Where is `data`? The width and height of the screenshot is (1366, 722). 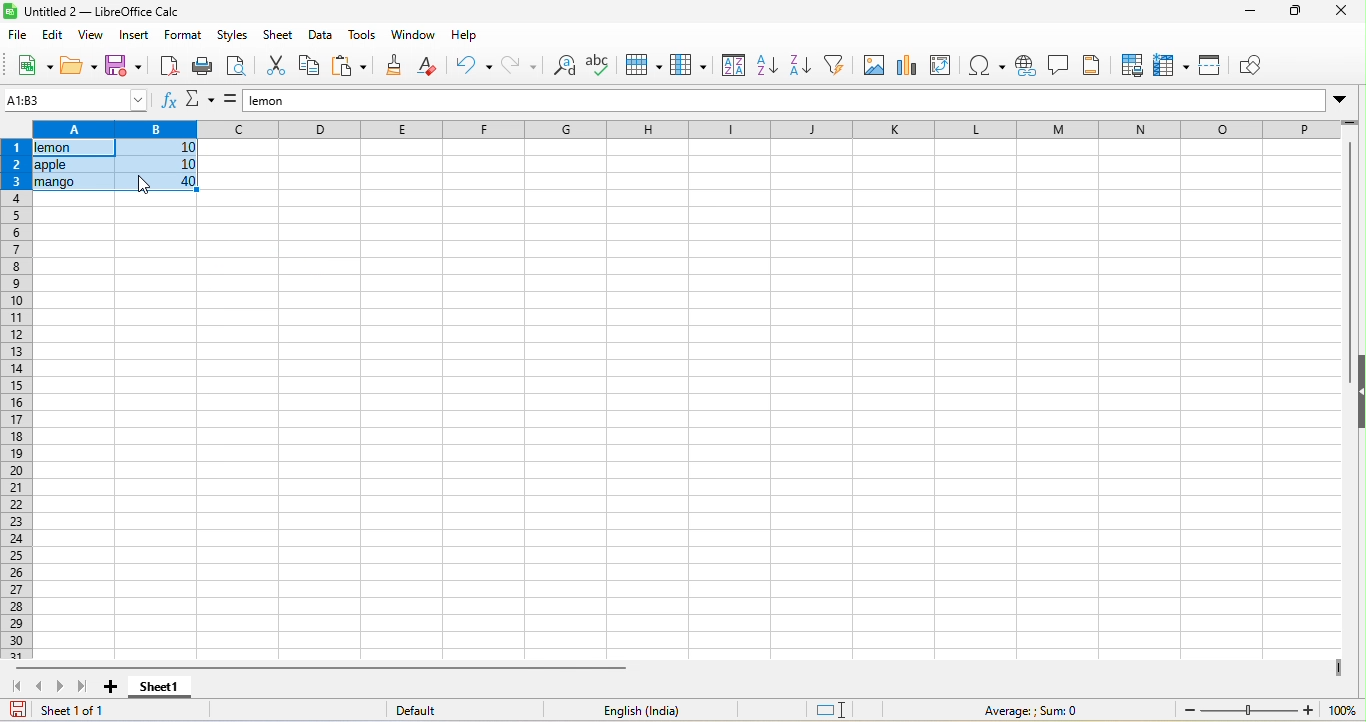
data is located at coordinates (322, 36).